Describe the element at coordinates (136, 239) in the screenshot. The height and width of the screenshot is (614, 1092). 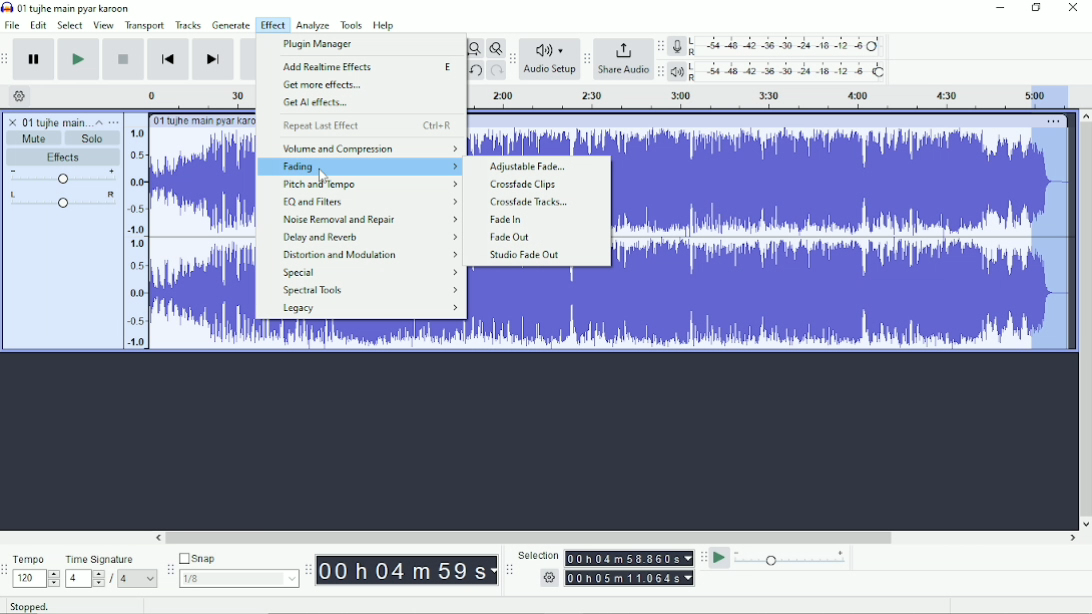
I see `amplitude scale` at that location.